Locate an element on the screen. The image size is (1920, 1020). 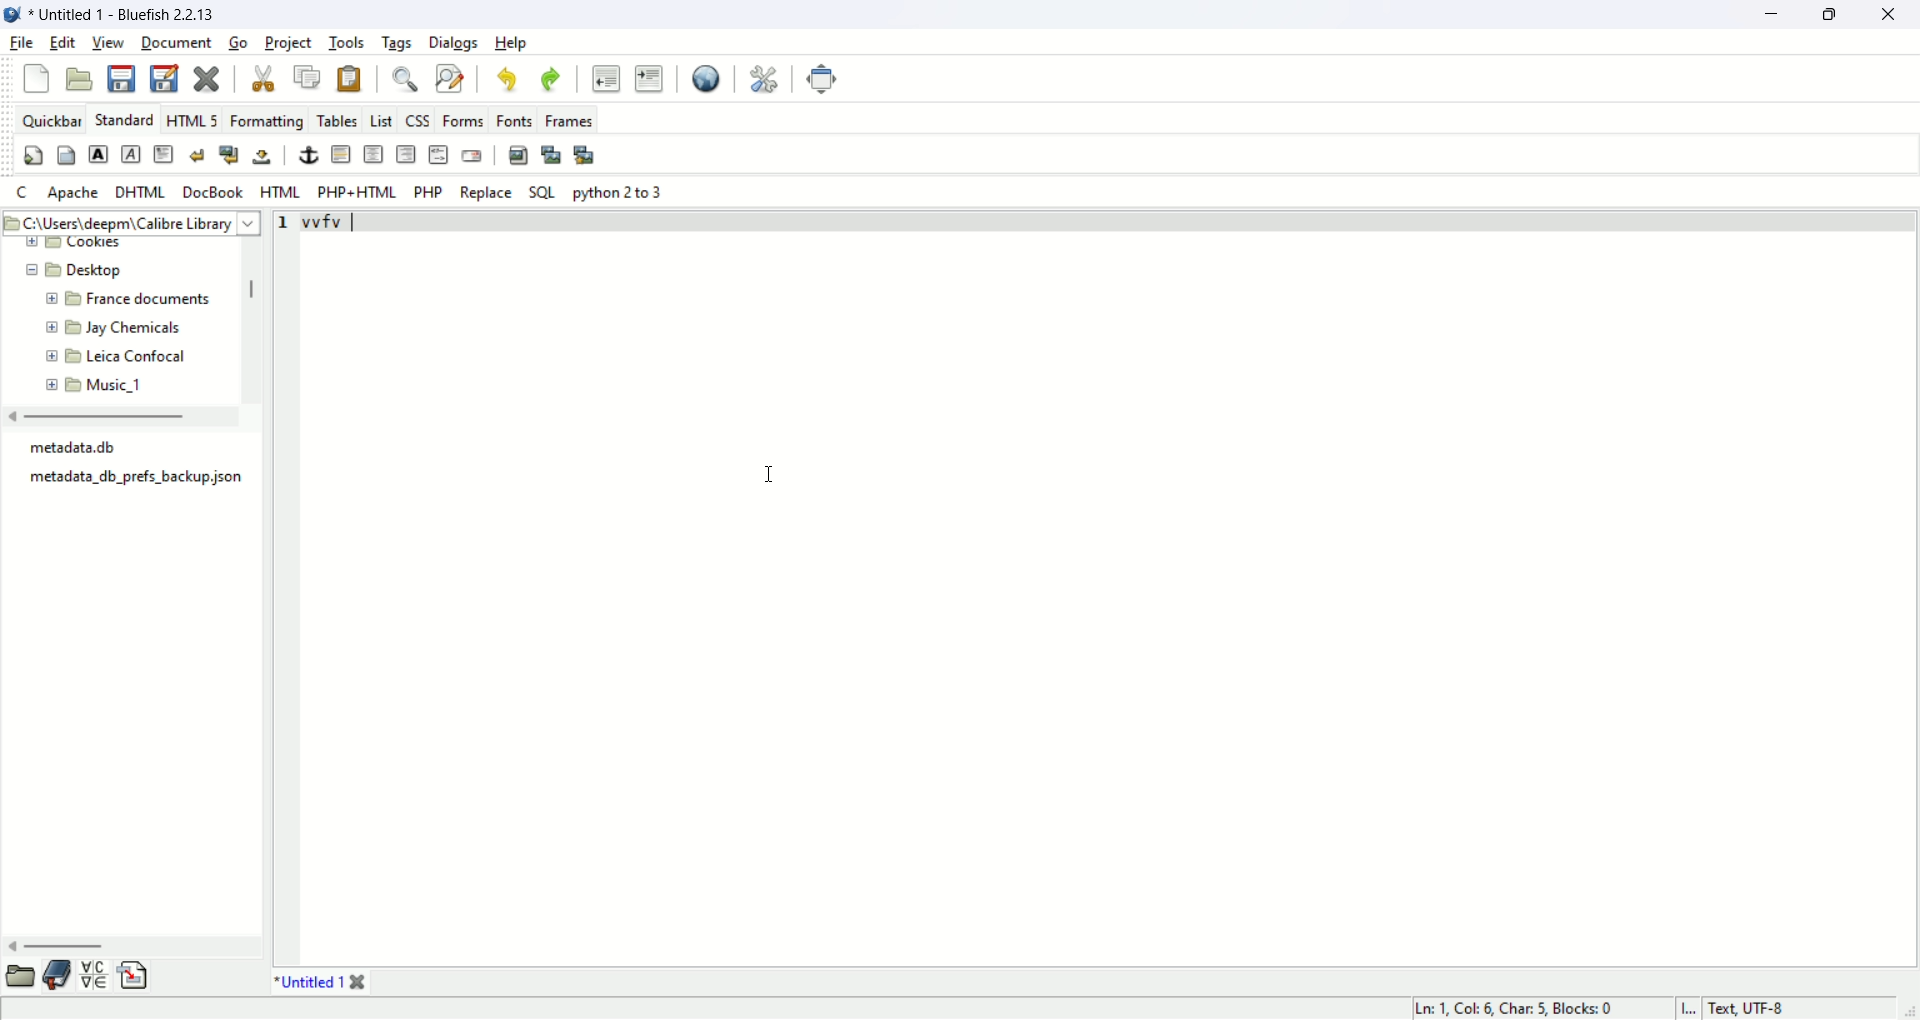
HTML comment is located at coordinates (439, 155).